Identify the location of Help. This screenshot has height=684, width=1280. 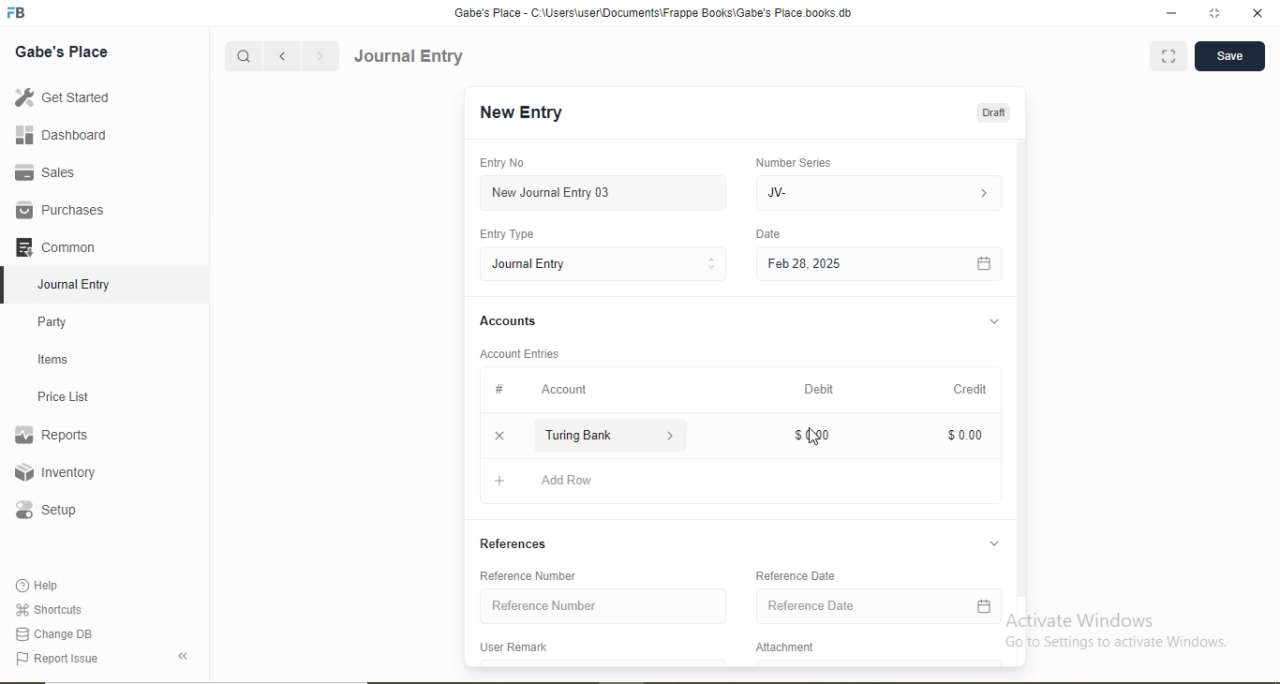
(39, 585).